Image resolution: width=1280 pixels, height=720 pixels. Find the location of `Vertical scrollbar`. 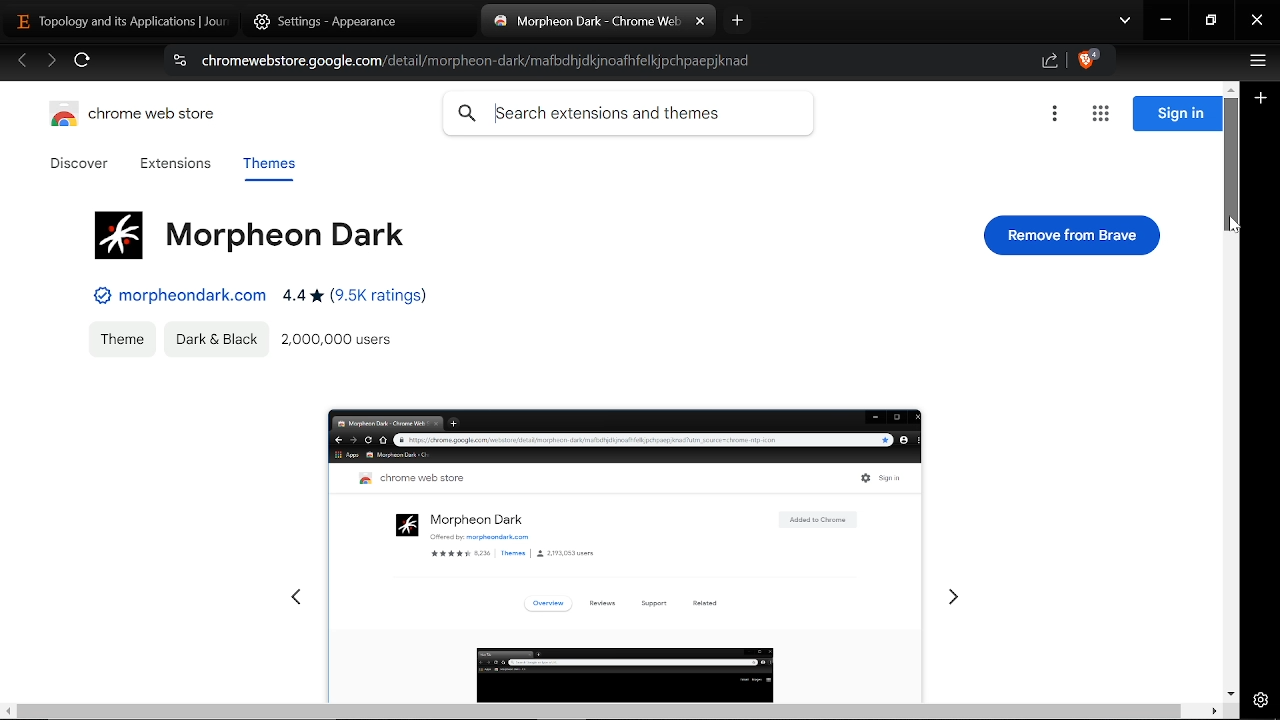

Vertical scrollbar is located at coordinates (1232, 165).